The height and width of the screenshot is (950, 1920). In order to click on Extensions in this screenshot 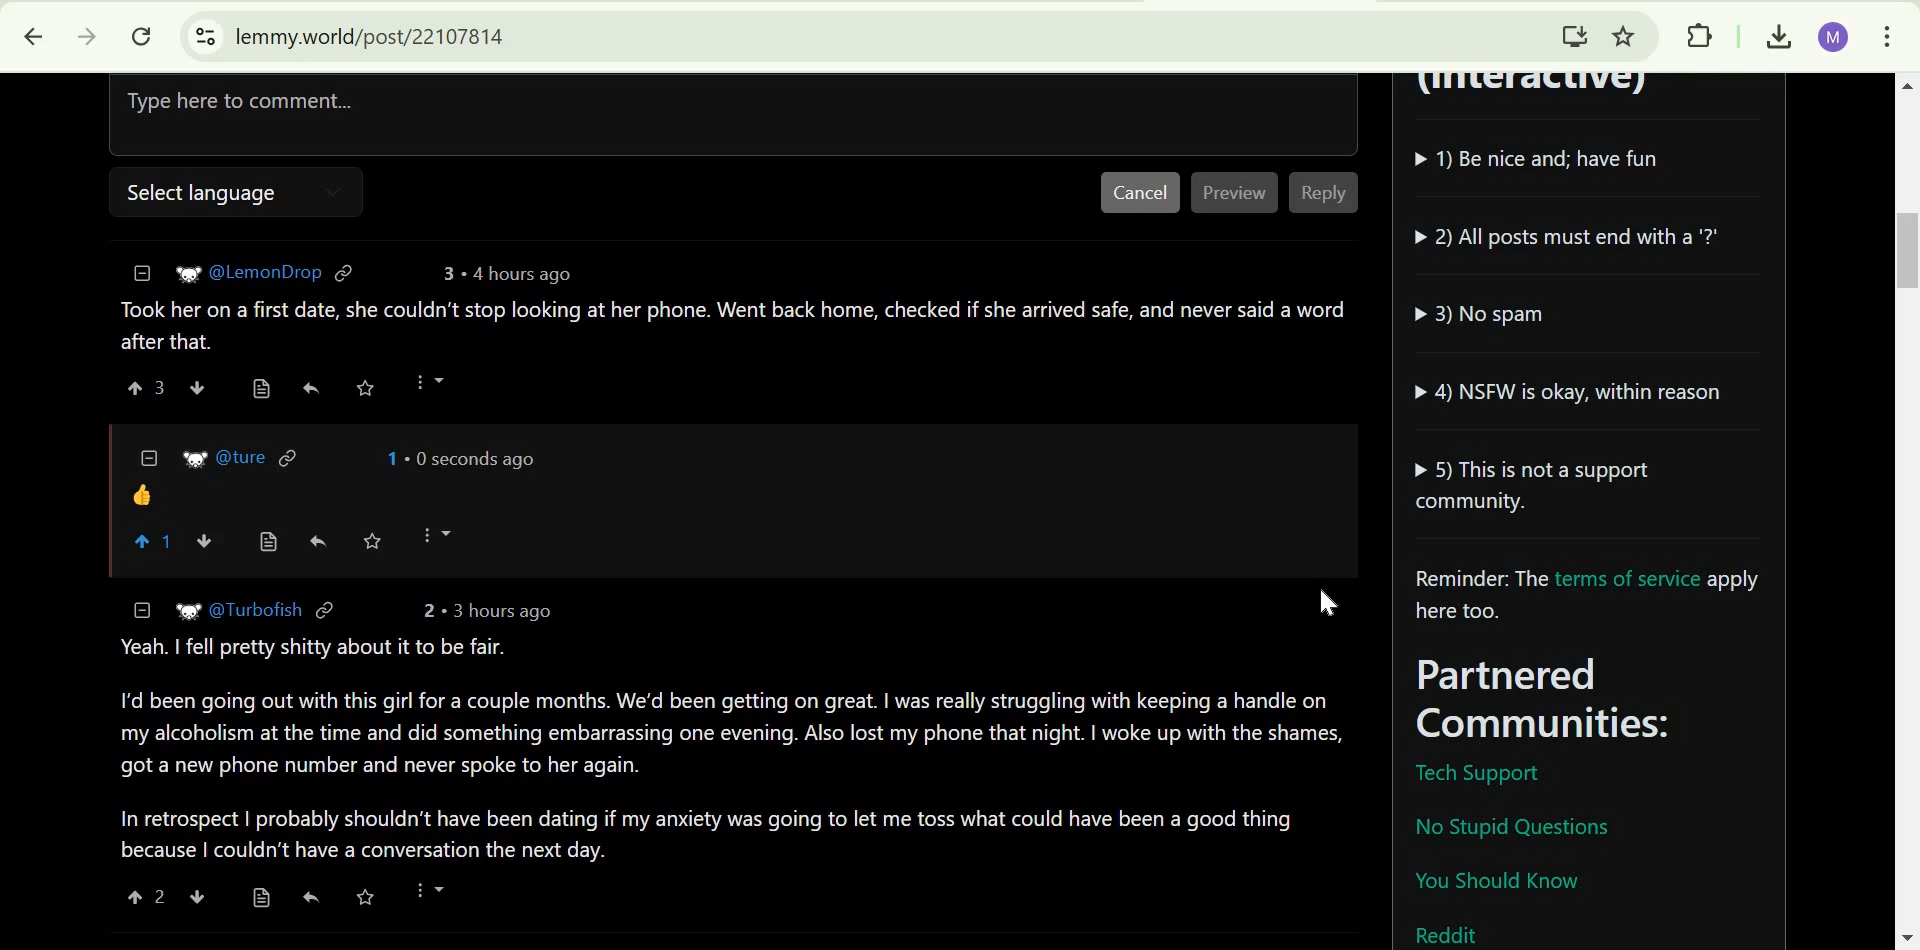, I will do `click(1699, 35)`.